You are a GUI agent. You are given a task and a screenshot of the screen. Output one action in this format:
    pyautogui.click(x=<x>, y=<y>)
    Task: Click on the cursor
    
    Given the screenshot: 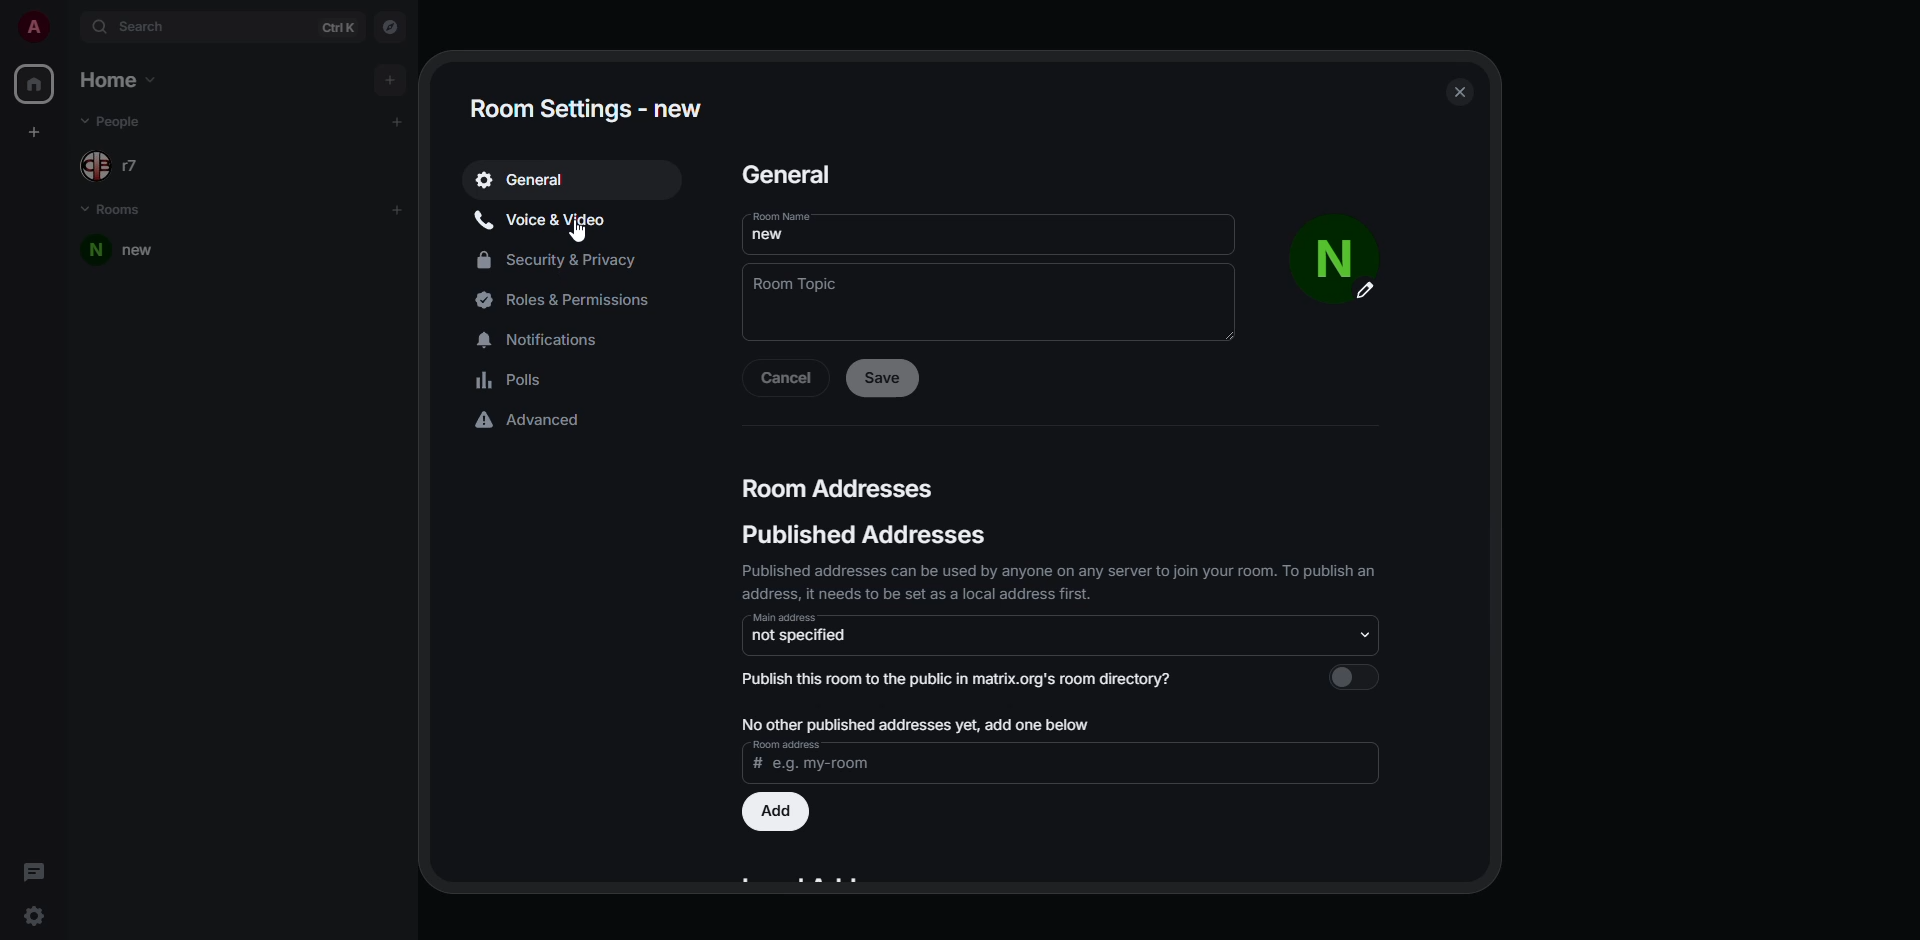 What is the action you would take?
    pyautogui.click(x=577, y=234)
    